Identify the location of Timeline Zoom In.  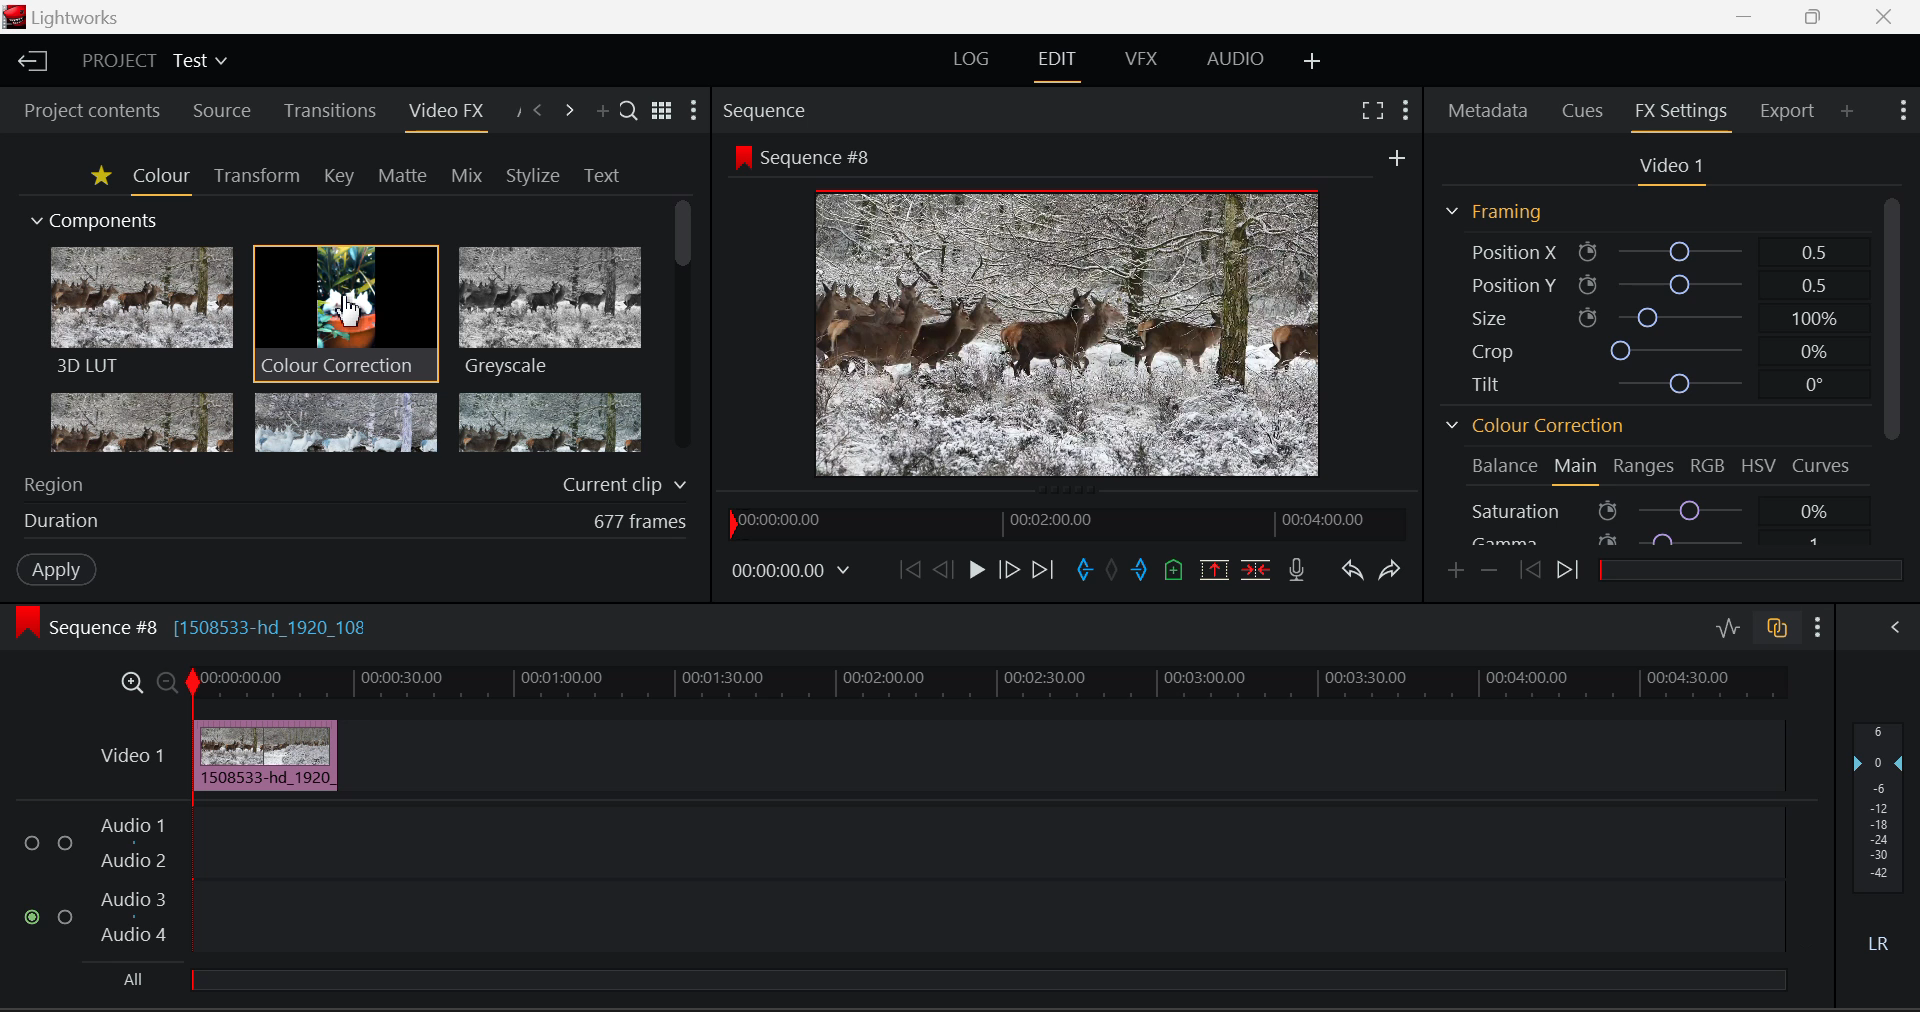
(131, 685).